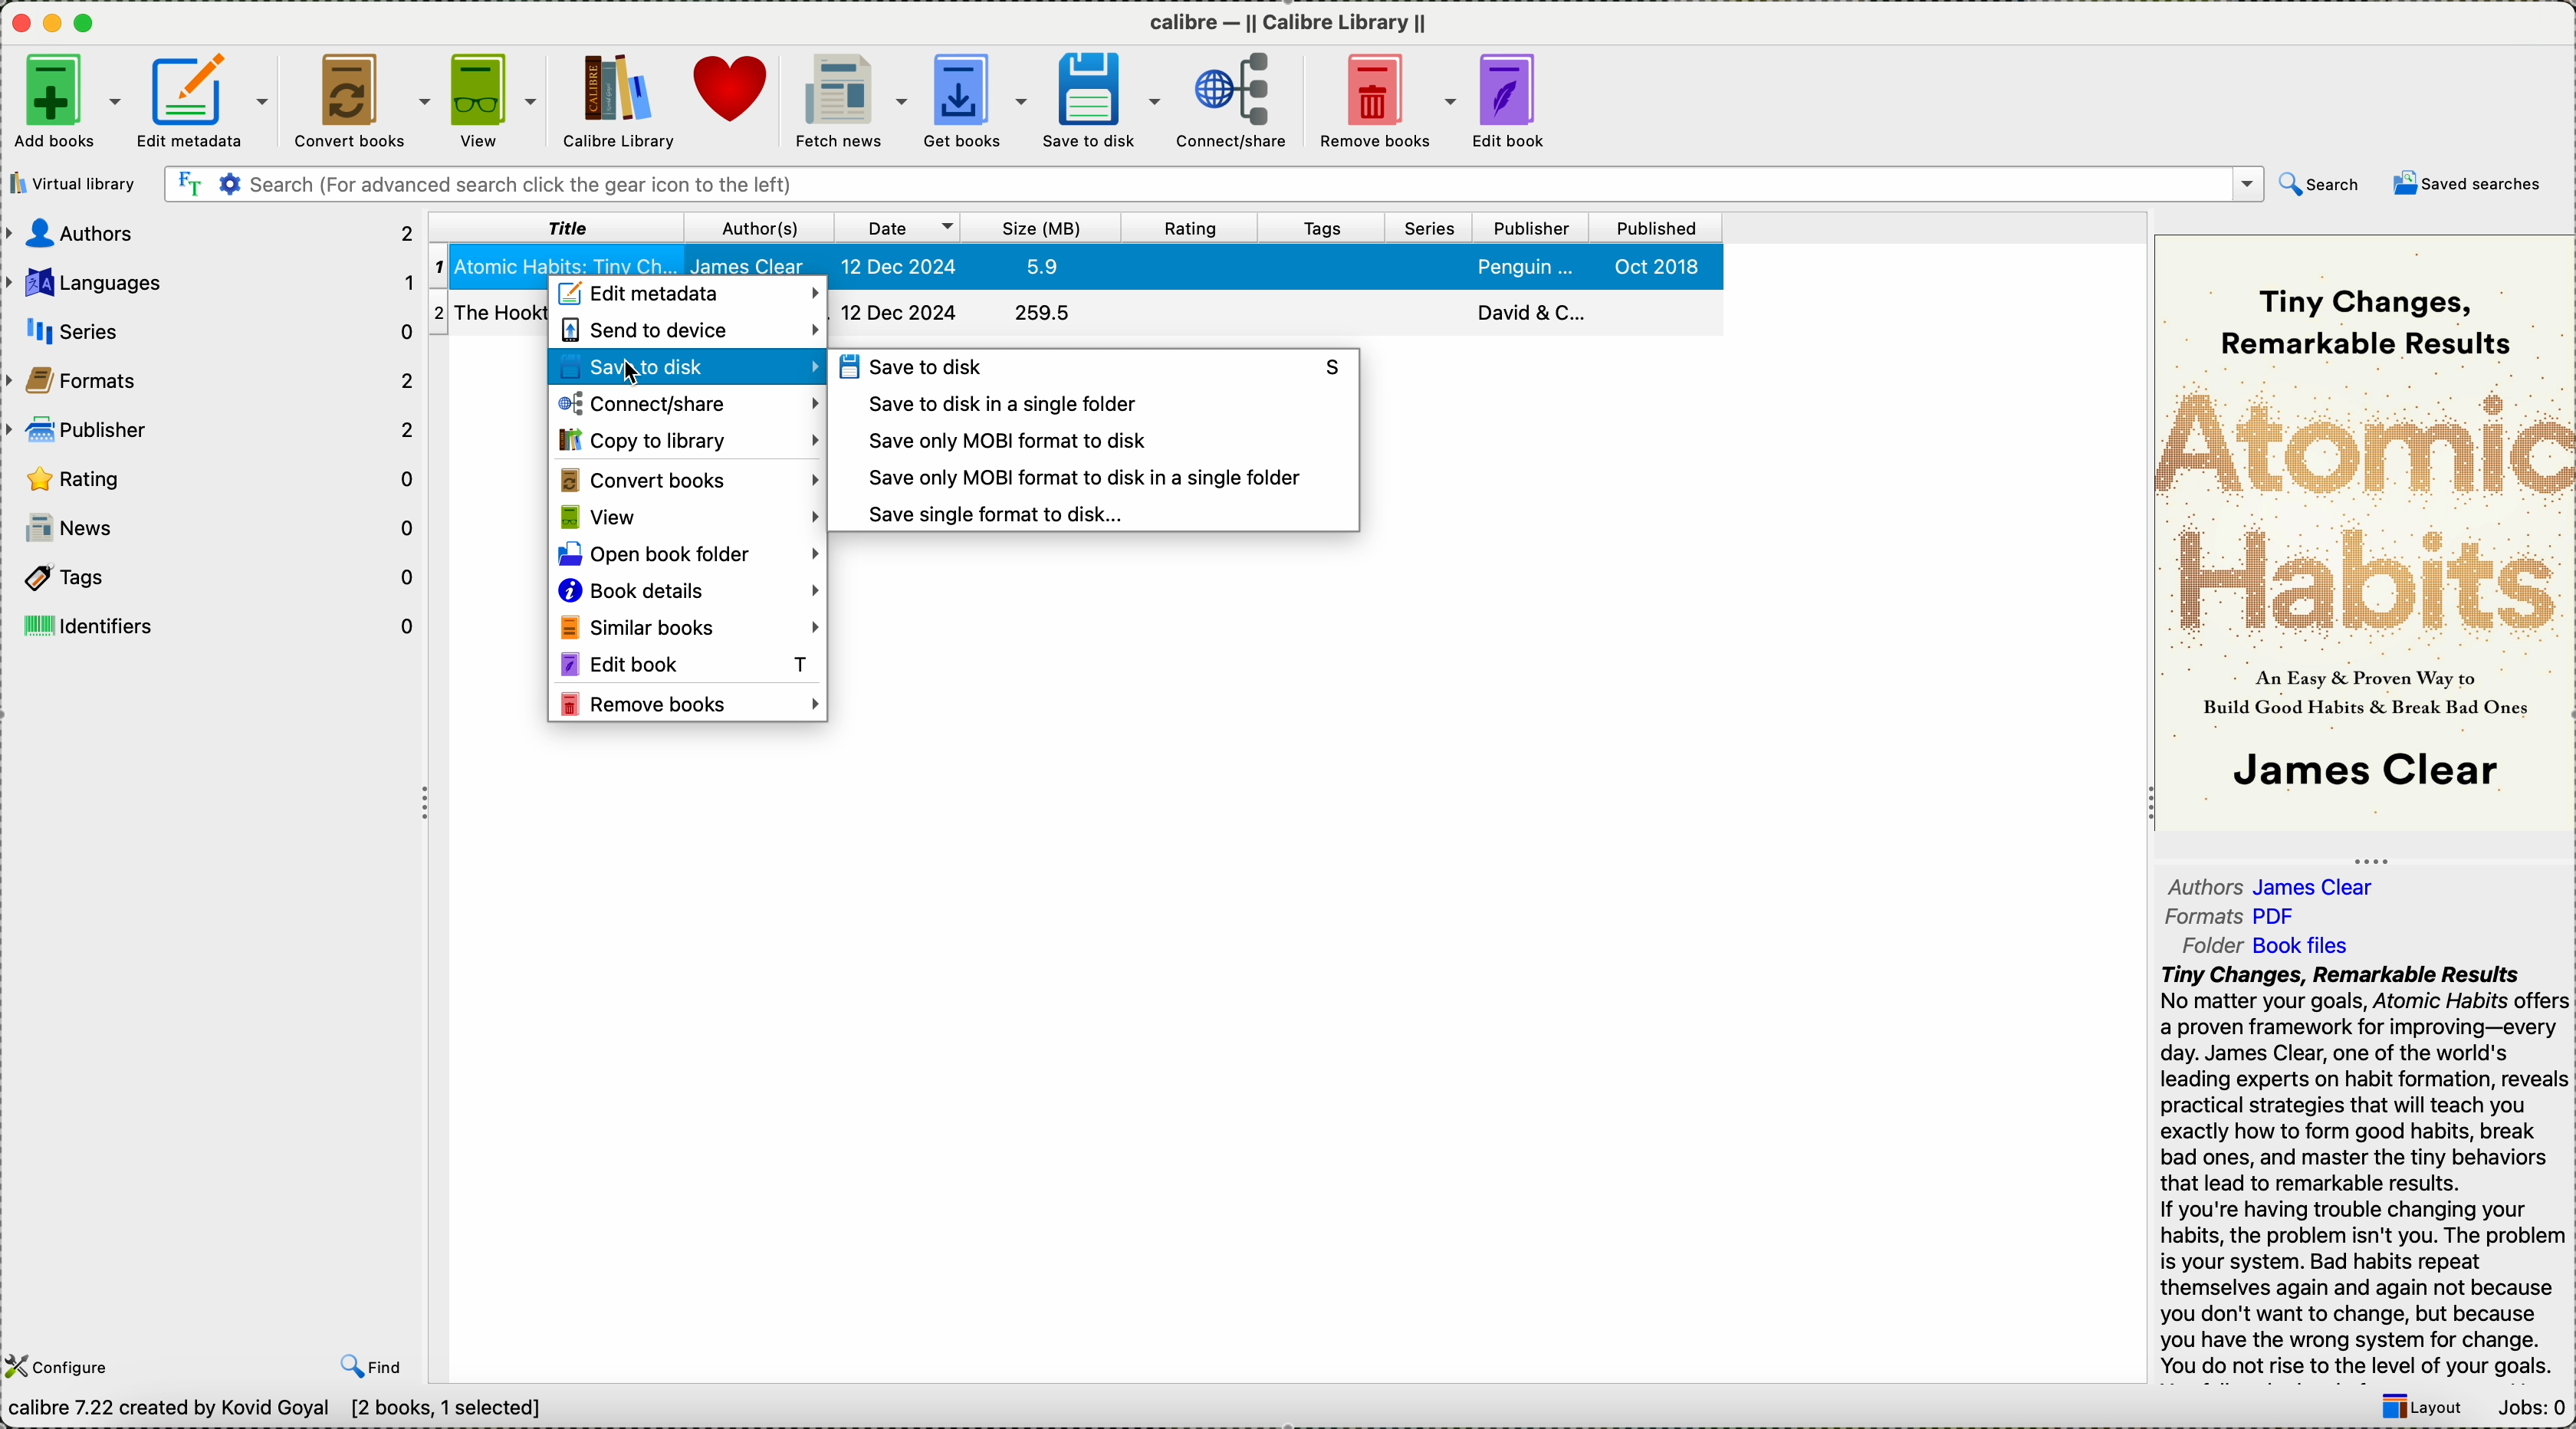 The image size is (2576, 1429). Describe the element at coordinates (1040, 227) in the screenshot. I see `size` at that location.